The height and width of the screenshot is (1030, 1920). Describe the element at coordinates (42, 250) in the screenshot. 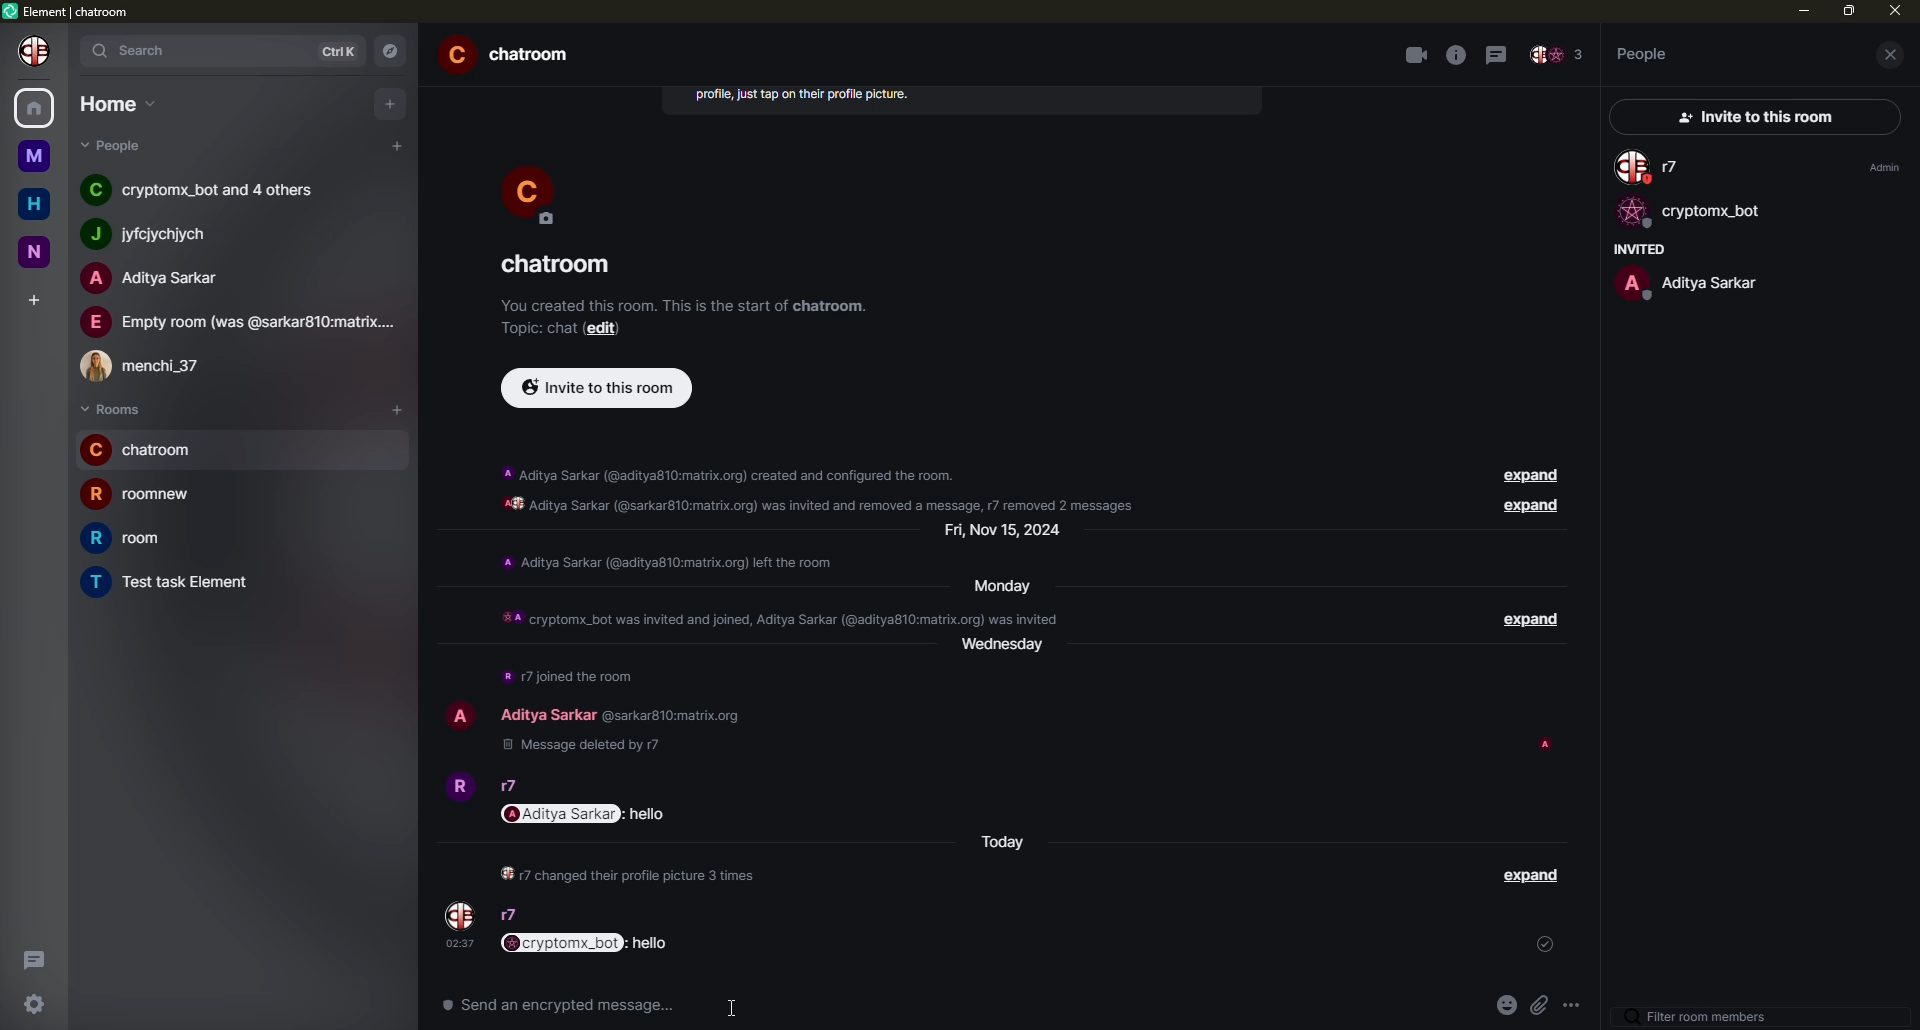

I see `n` at that location.